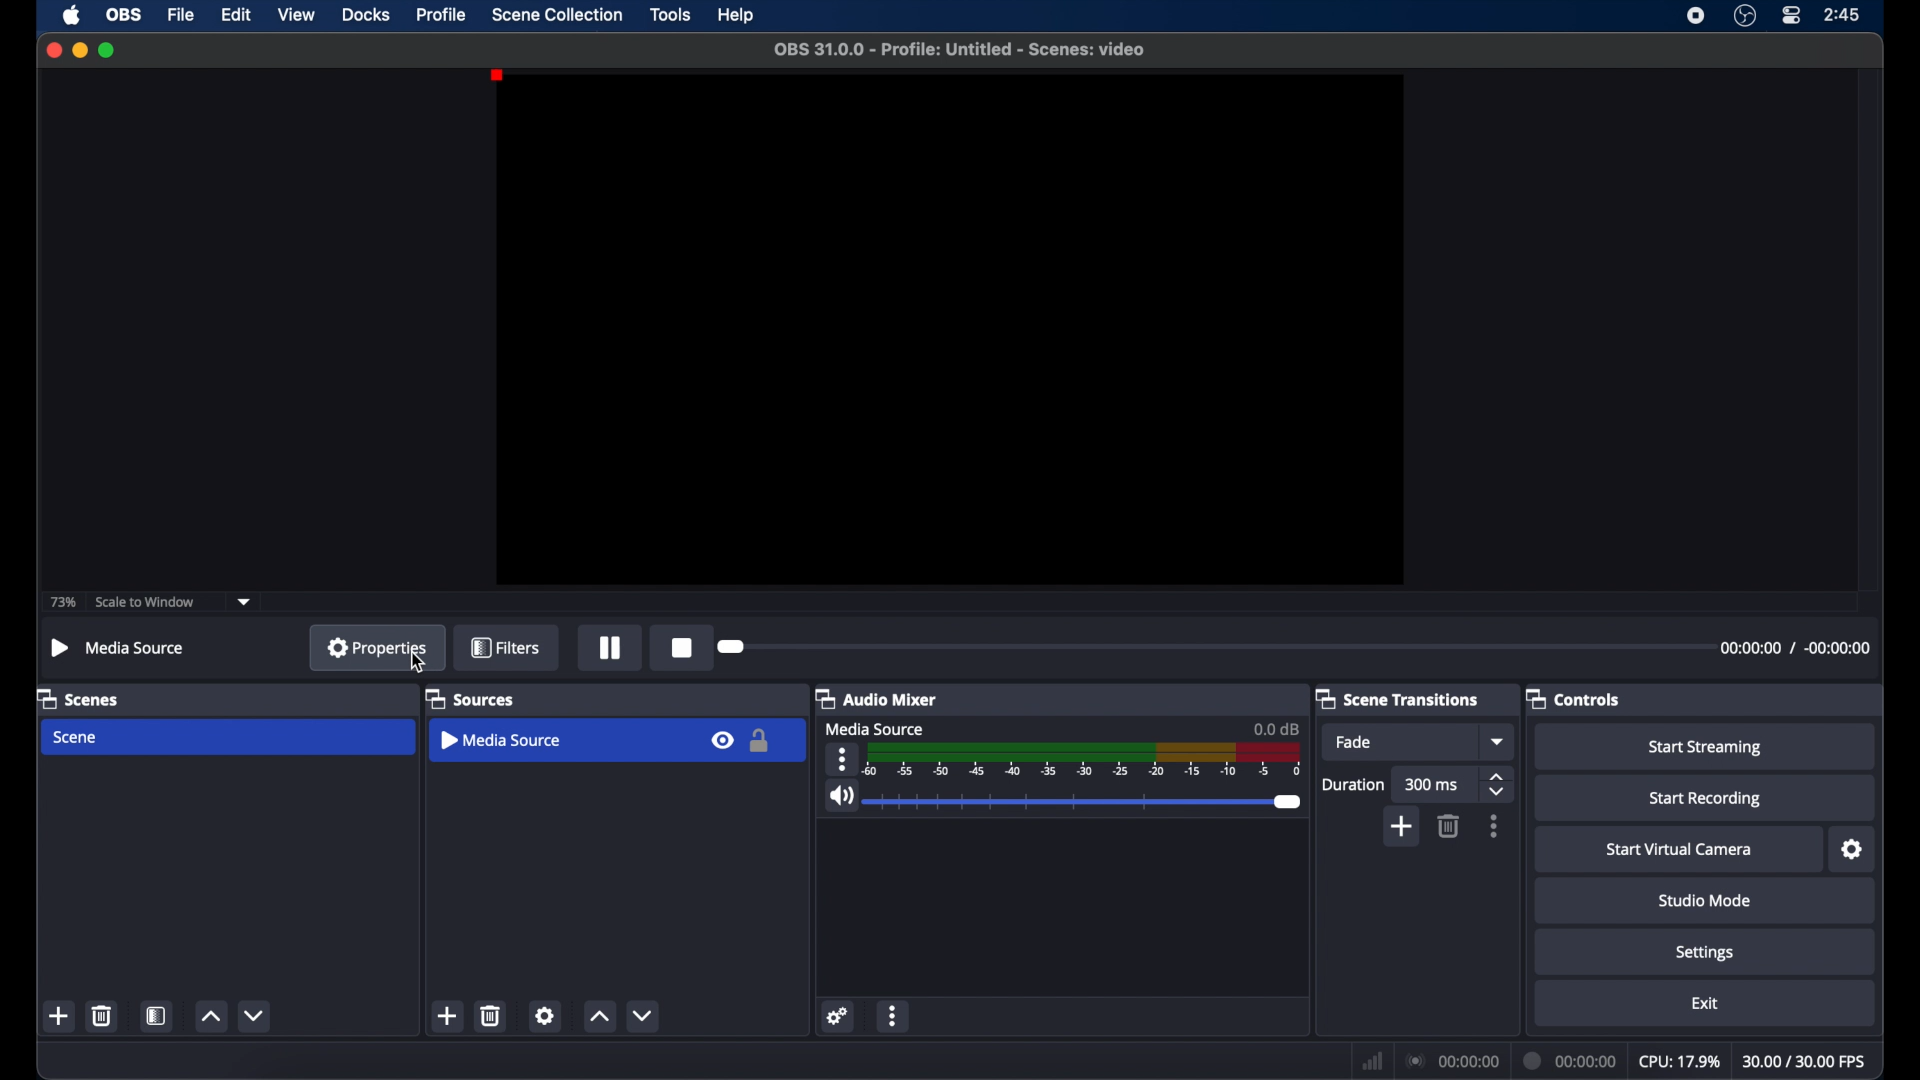 The image size is (1920, 1080). Describe the element at coordinates (79, 698) in the screenshot. I see `scenes` at that location.